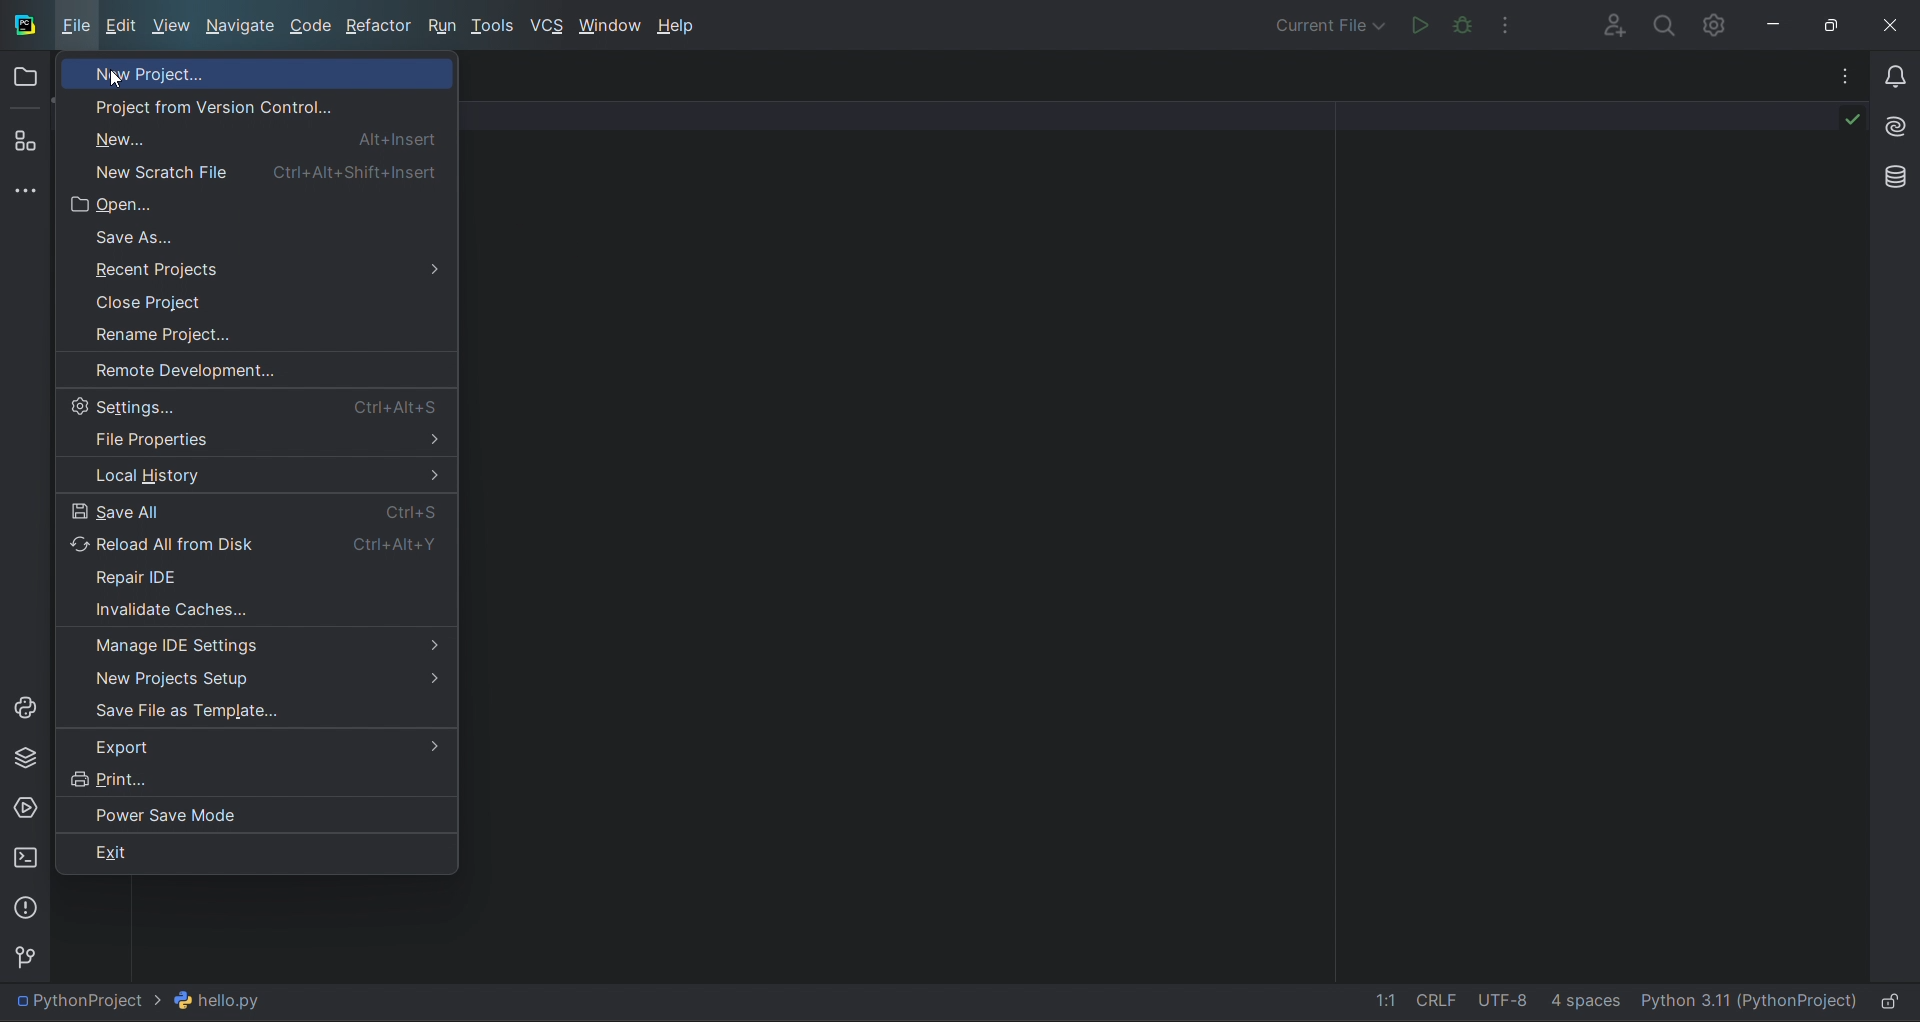  What do you see at coordinates (24, 24) in the screenshot?
I see `logo` at bounding box center [24, 24].